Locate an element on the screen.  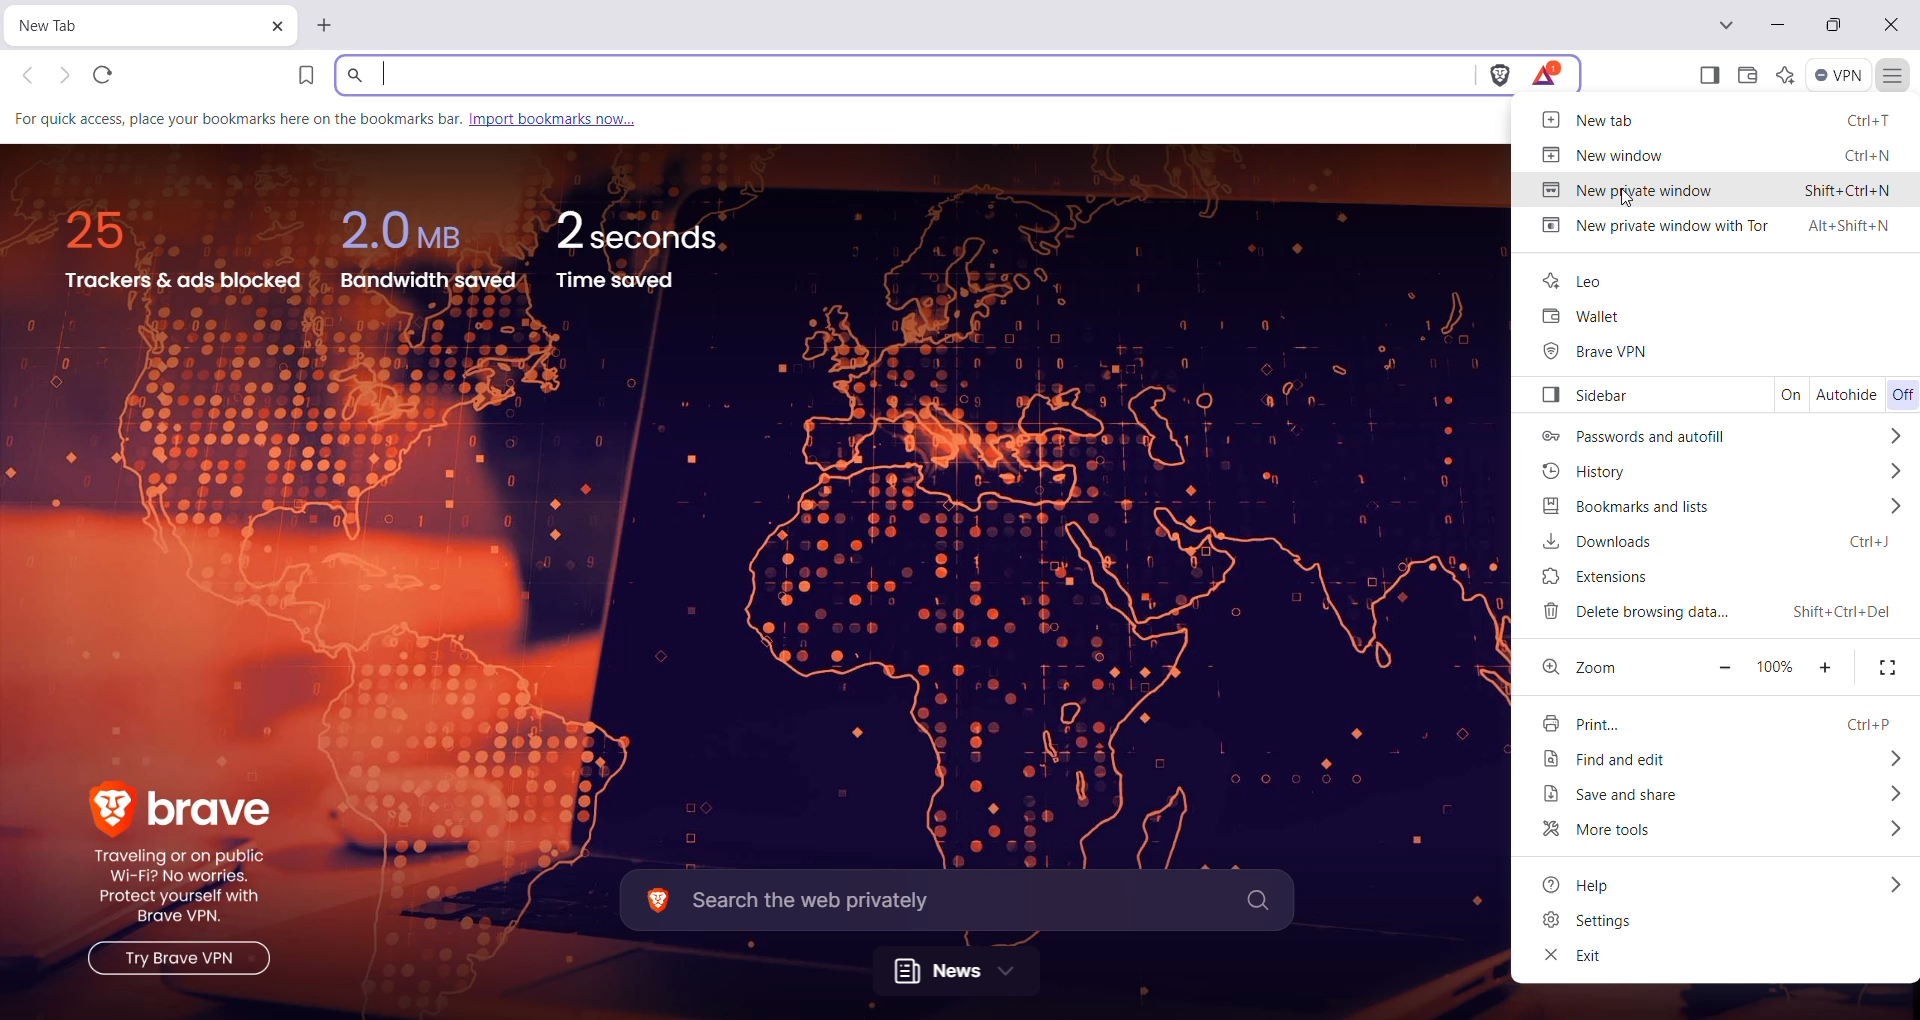
for quick access place your bookmarks here on the bookmark bar. import bookmark now is located at coordinates (357, 119).